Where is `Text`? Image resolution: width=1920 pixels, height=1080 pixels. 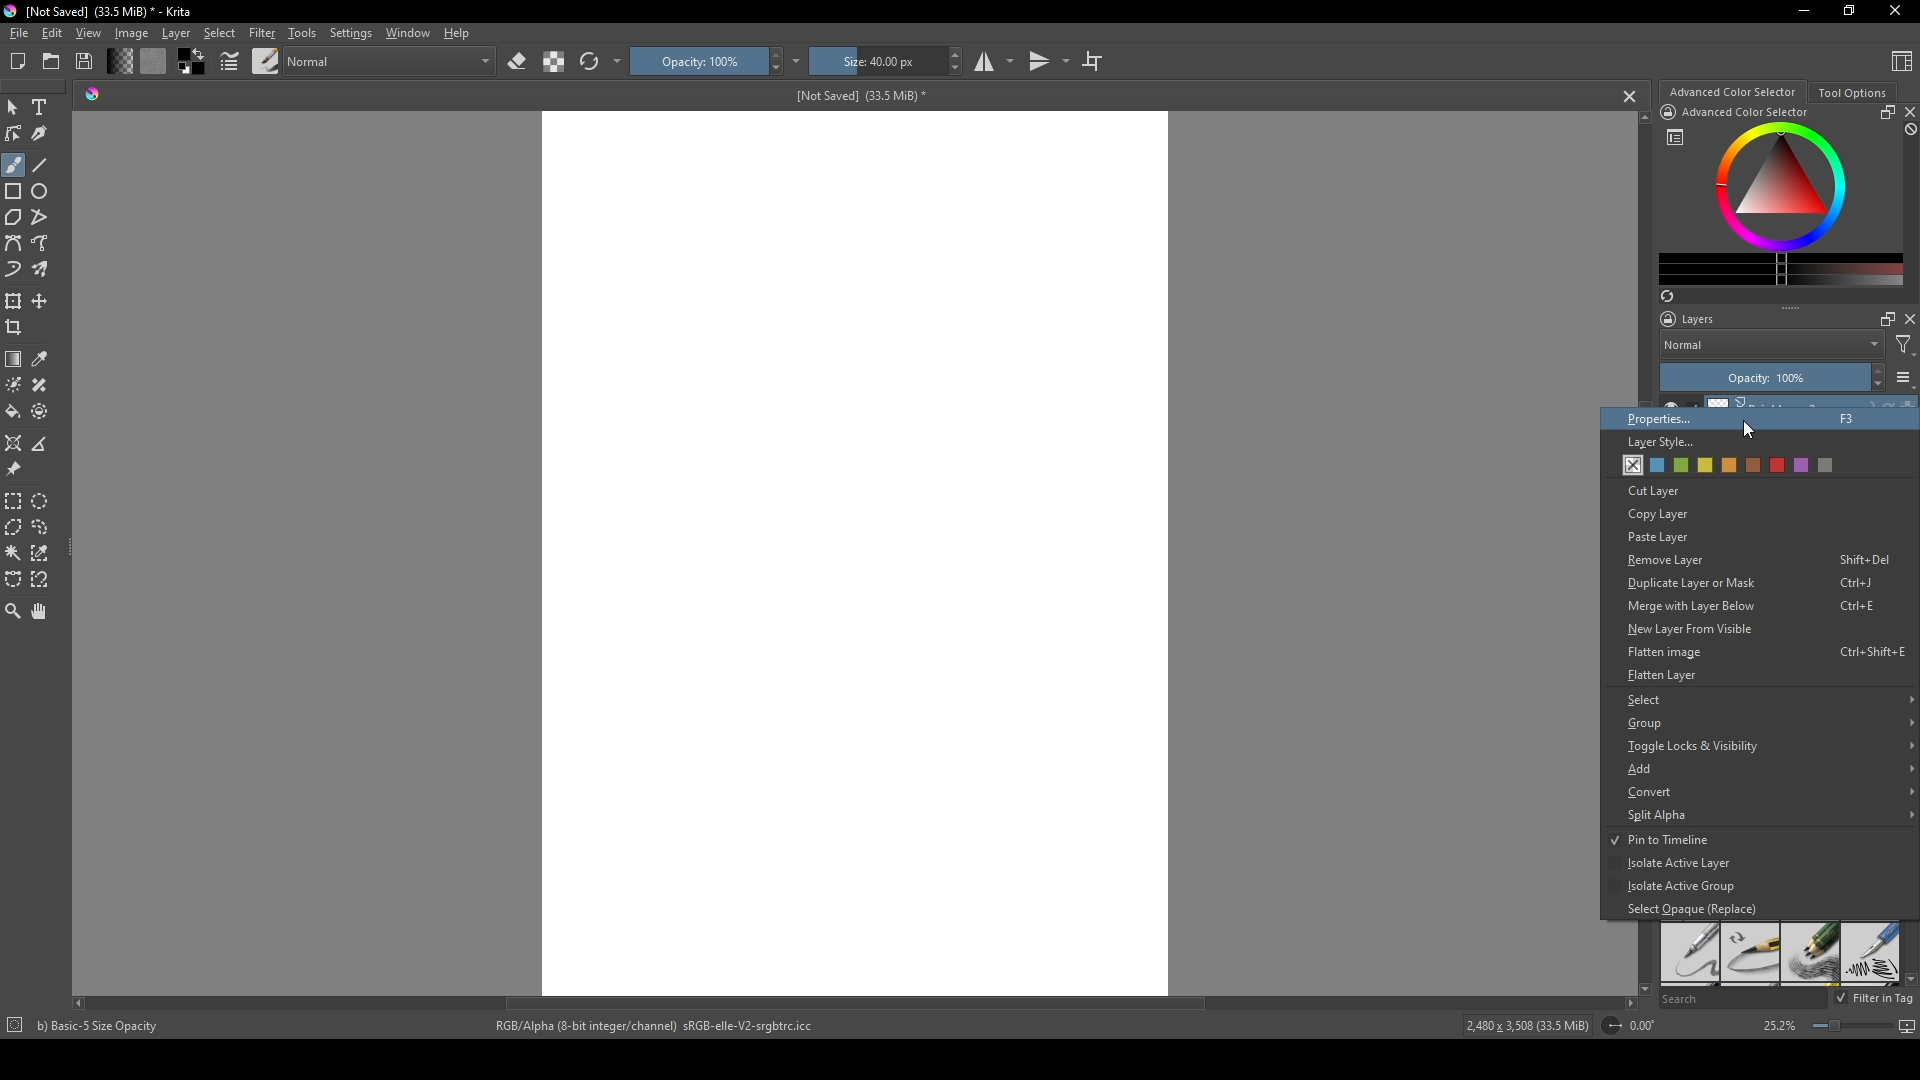
Text is located at coordinates (43, 109).